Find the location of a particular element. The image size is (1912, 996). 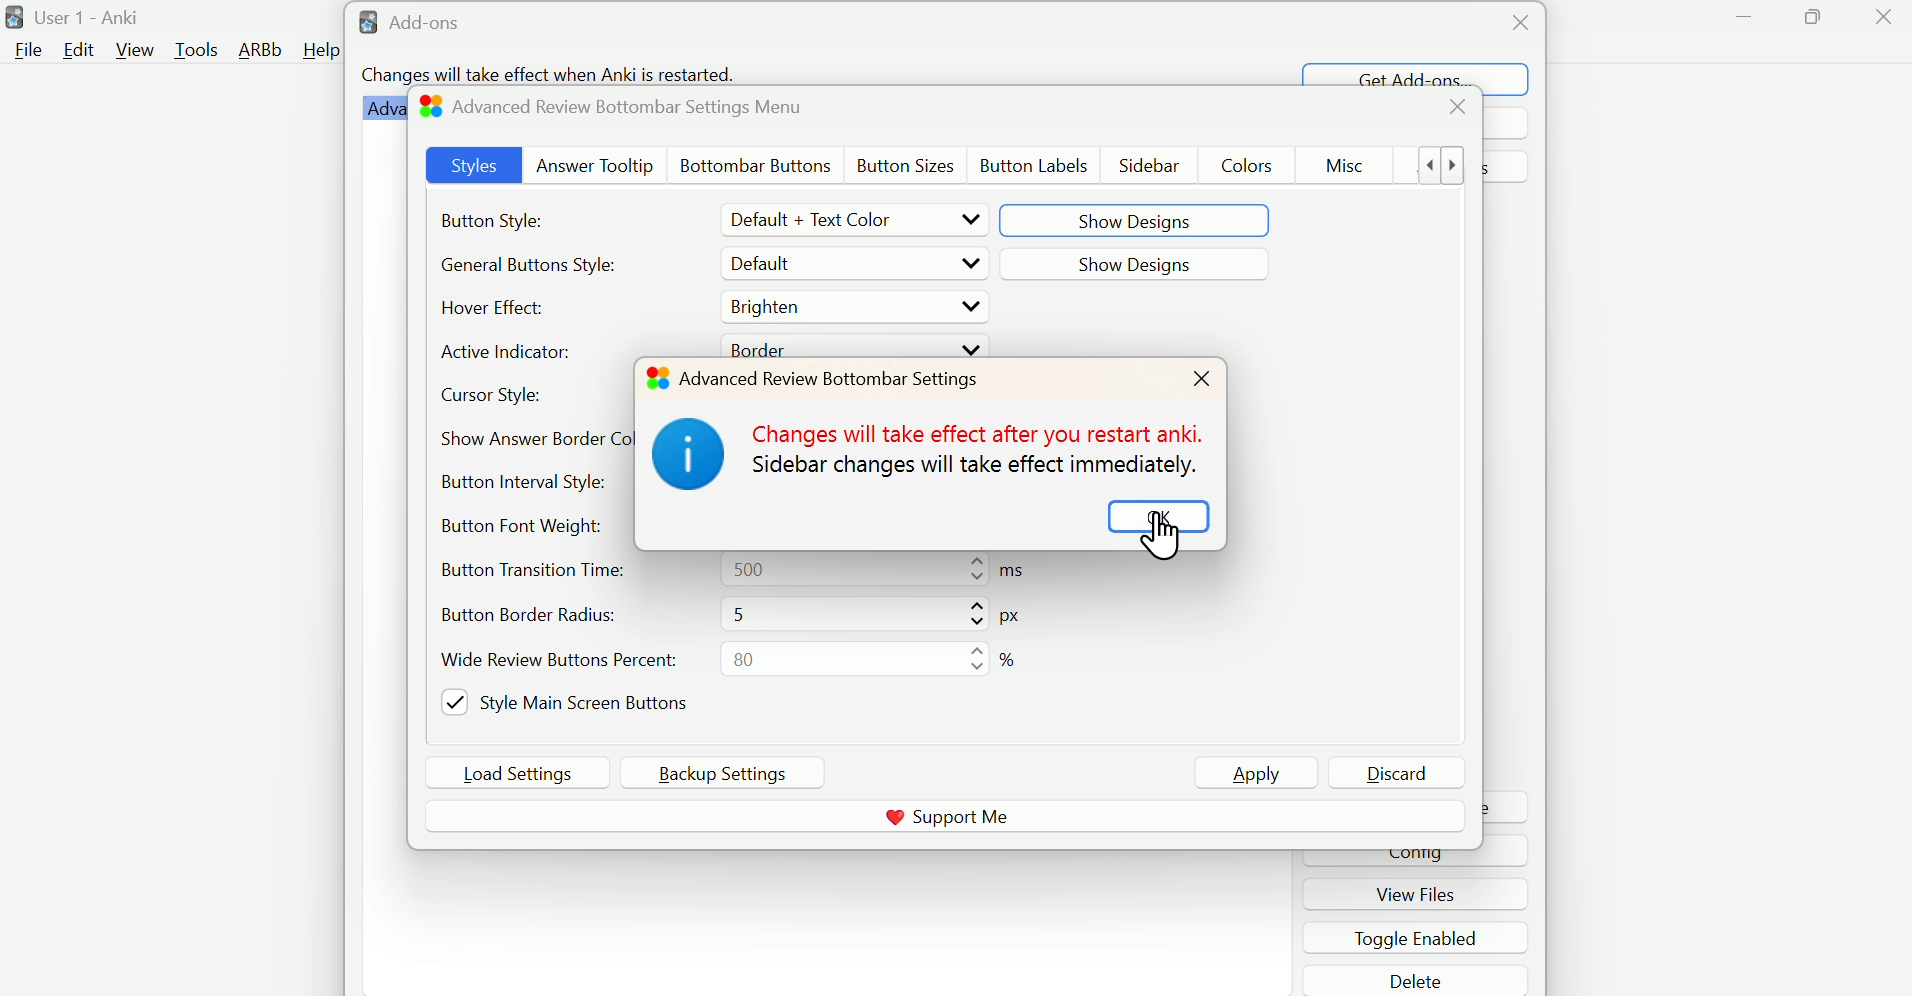

Active Indicator is located at coordinates (509, 351).